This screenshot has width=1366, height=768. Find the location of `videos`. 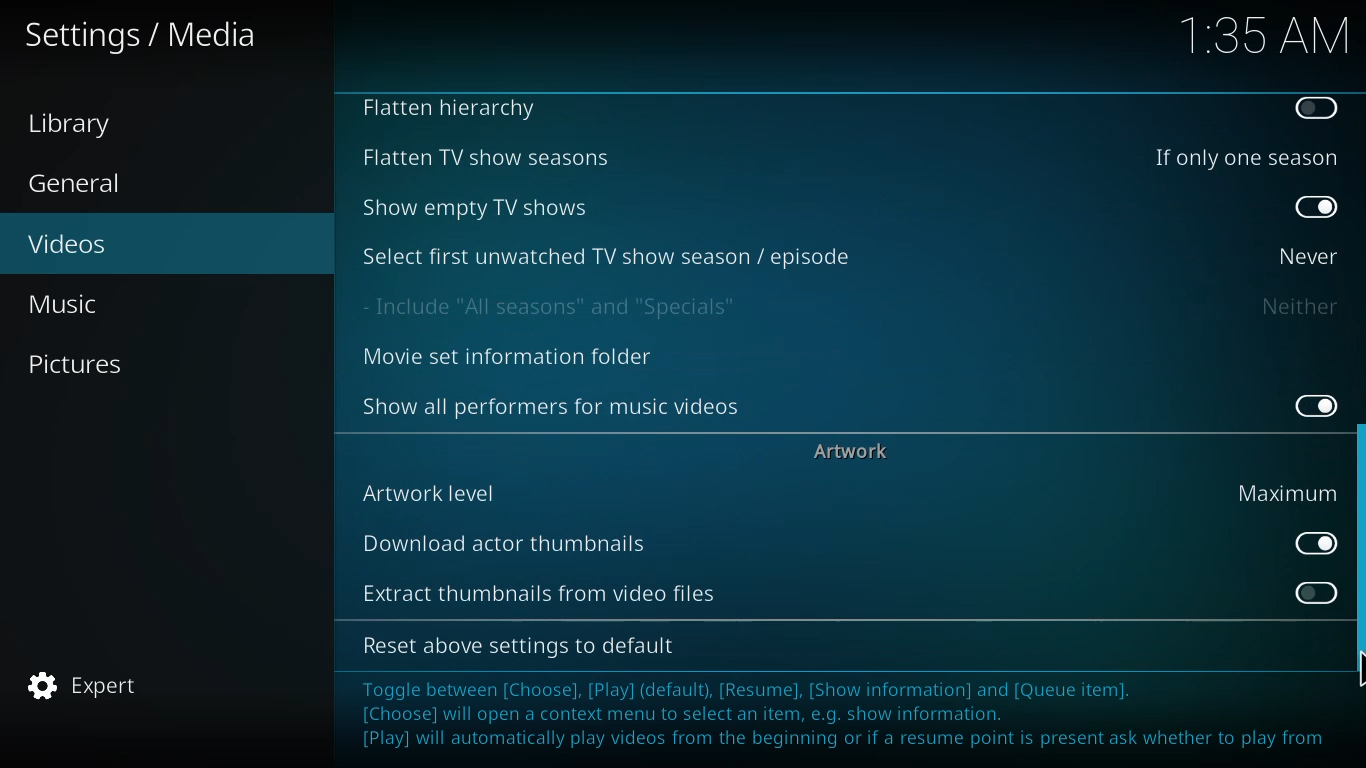

videos is located at coordinates (69, 242).